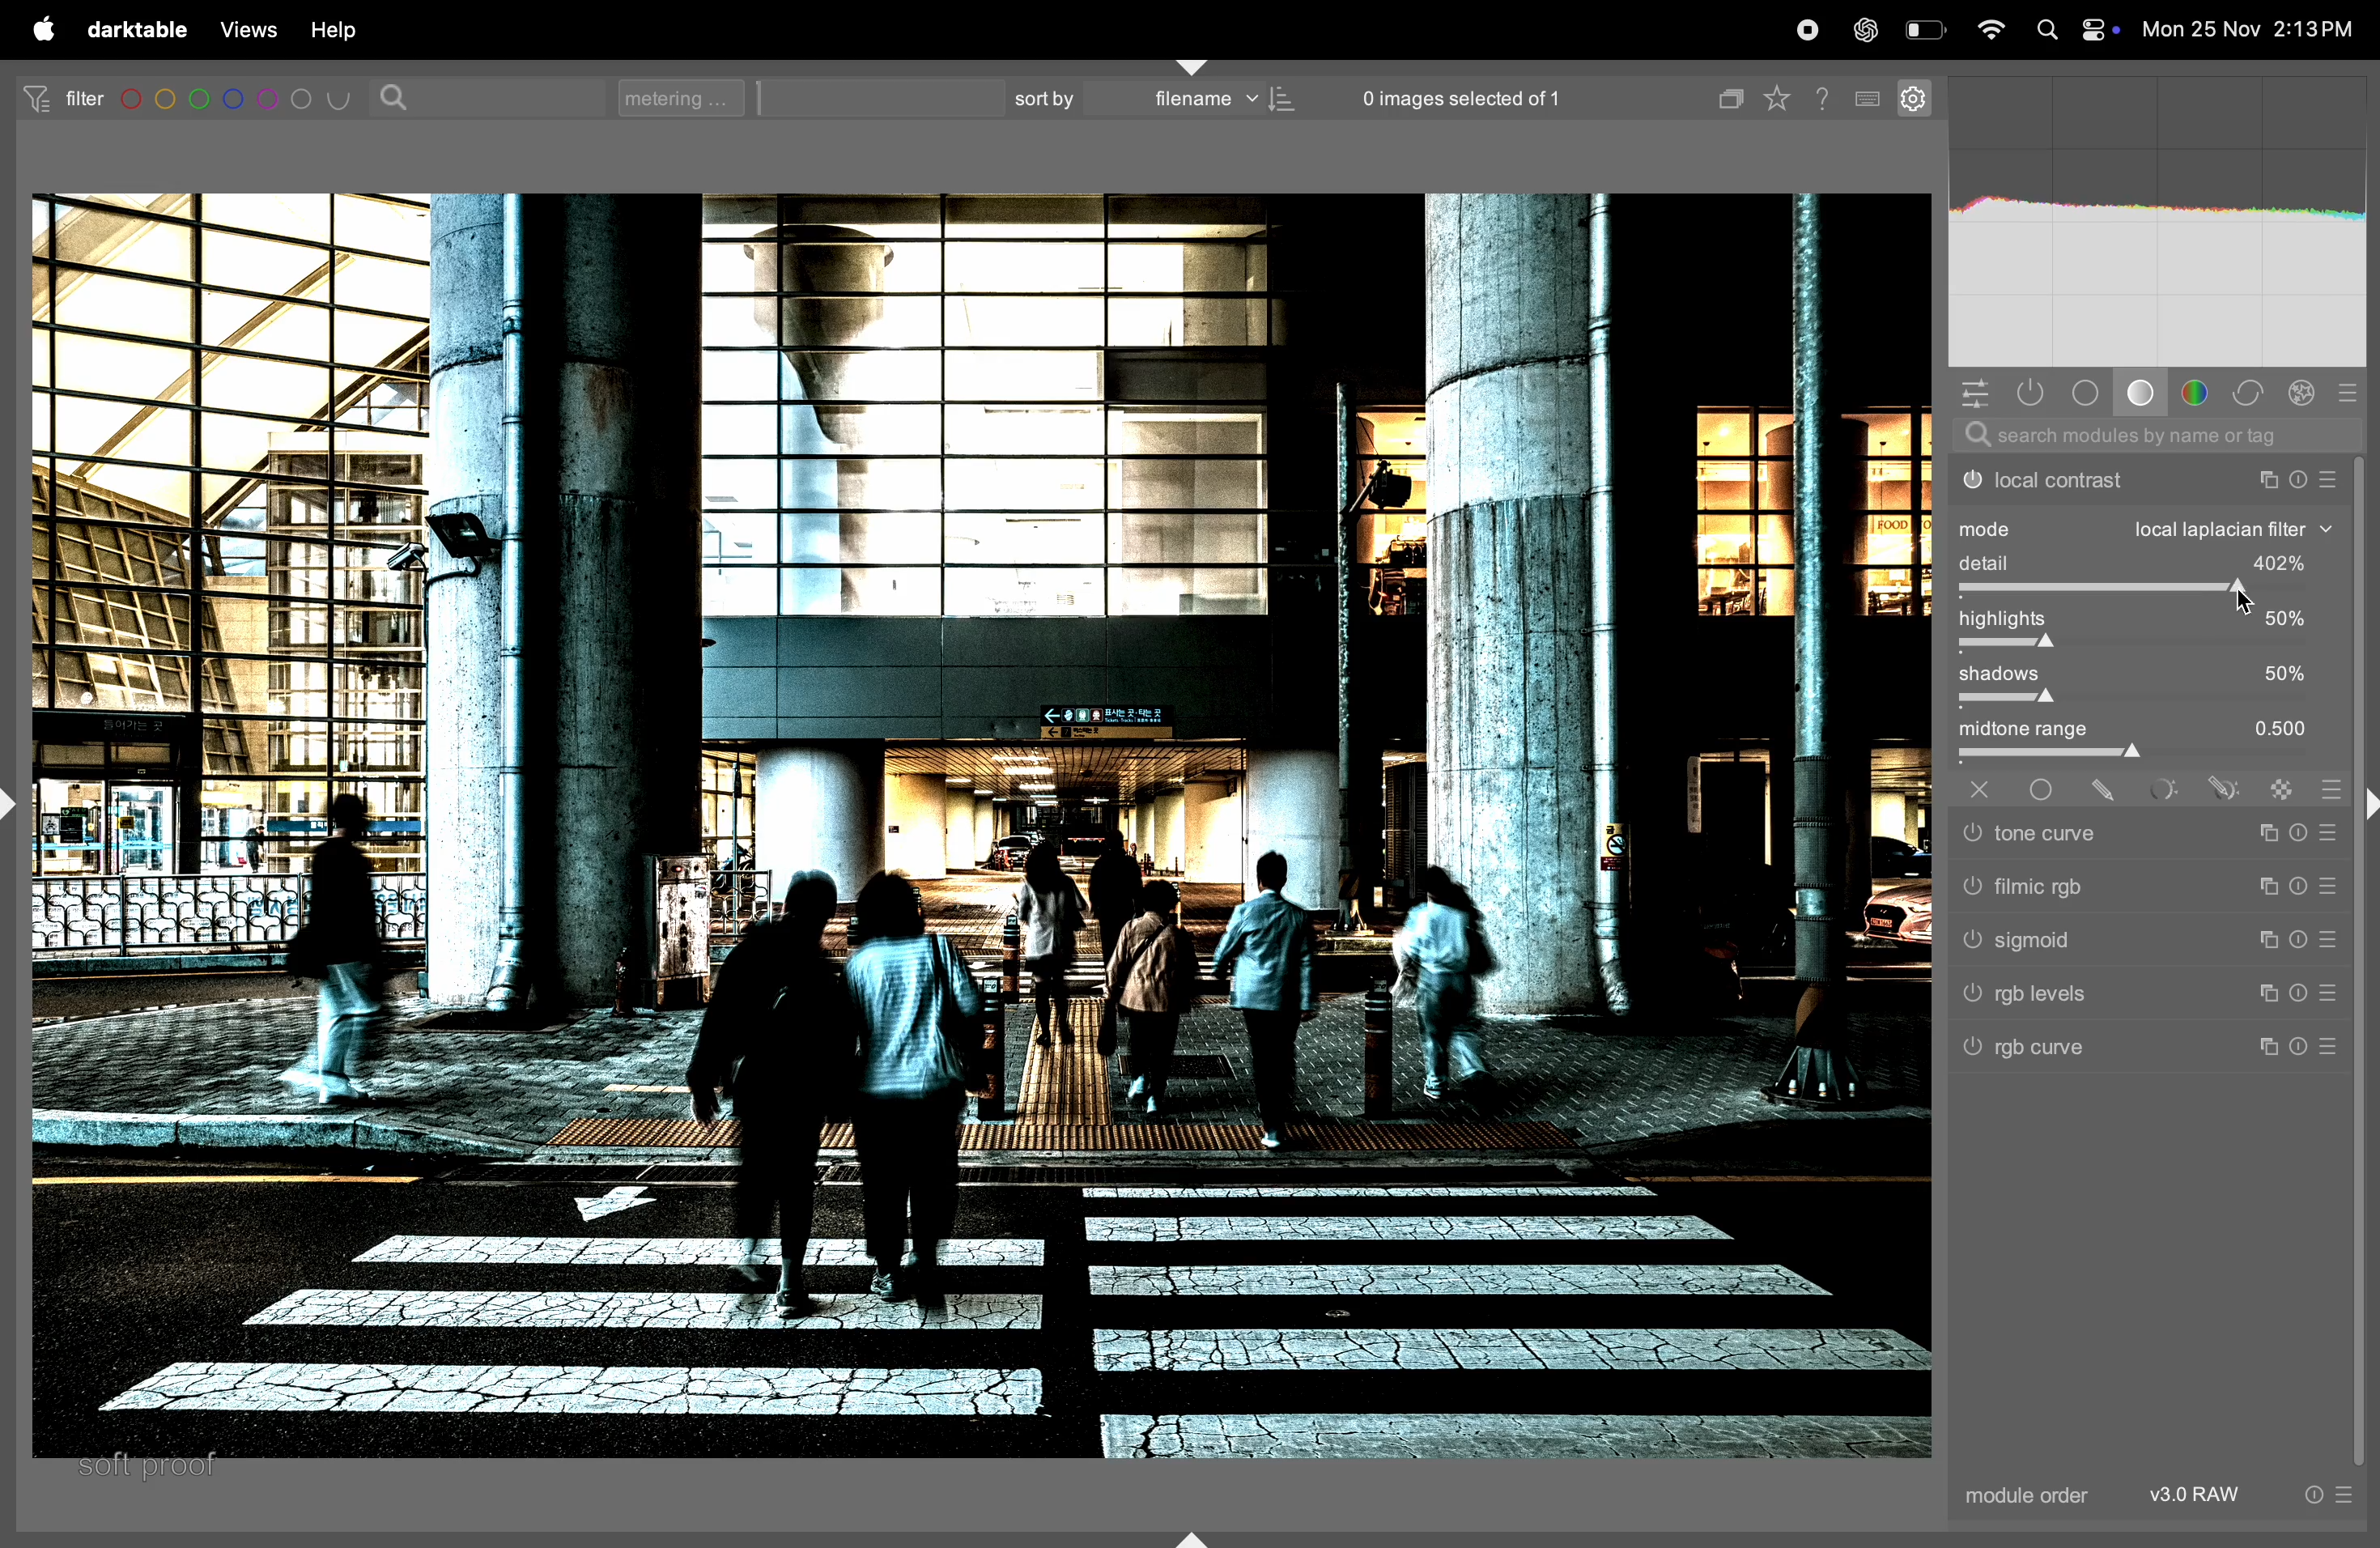 This screenshot has height=1548, width=2380. Describe the element at coordinates (1975, 1050) in the screenshot. I see `rgb curve switched off` at that location.